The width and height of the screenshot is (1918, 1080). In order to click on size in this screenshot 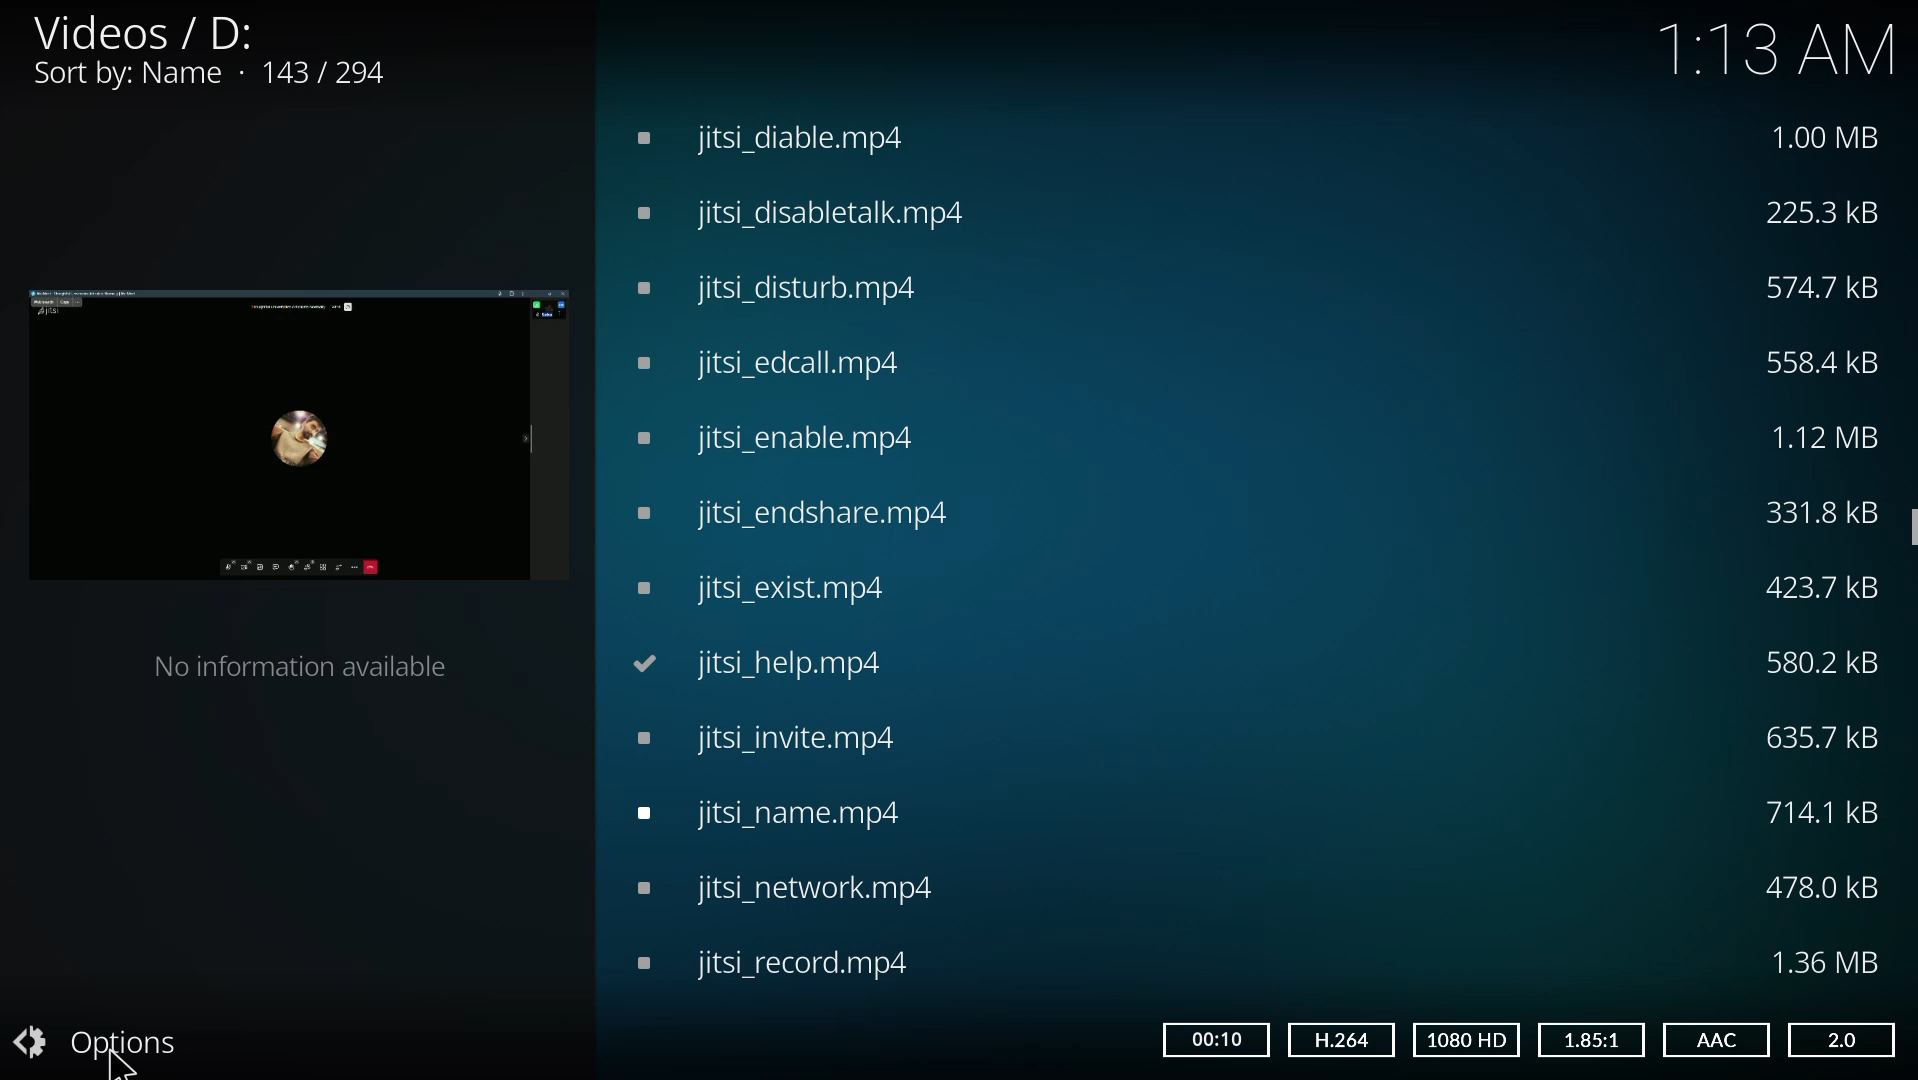, I will do `click(1824, 436)`.